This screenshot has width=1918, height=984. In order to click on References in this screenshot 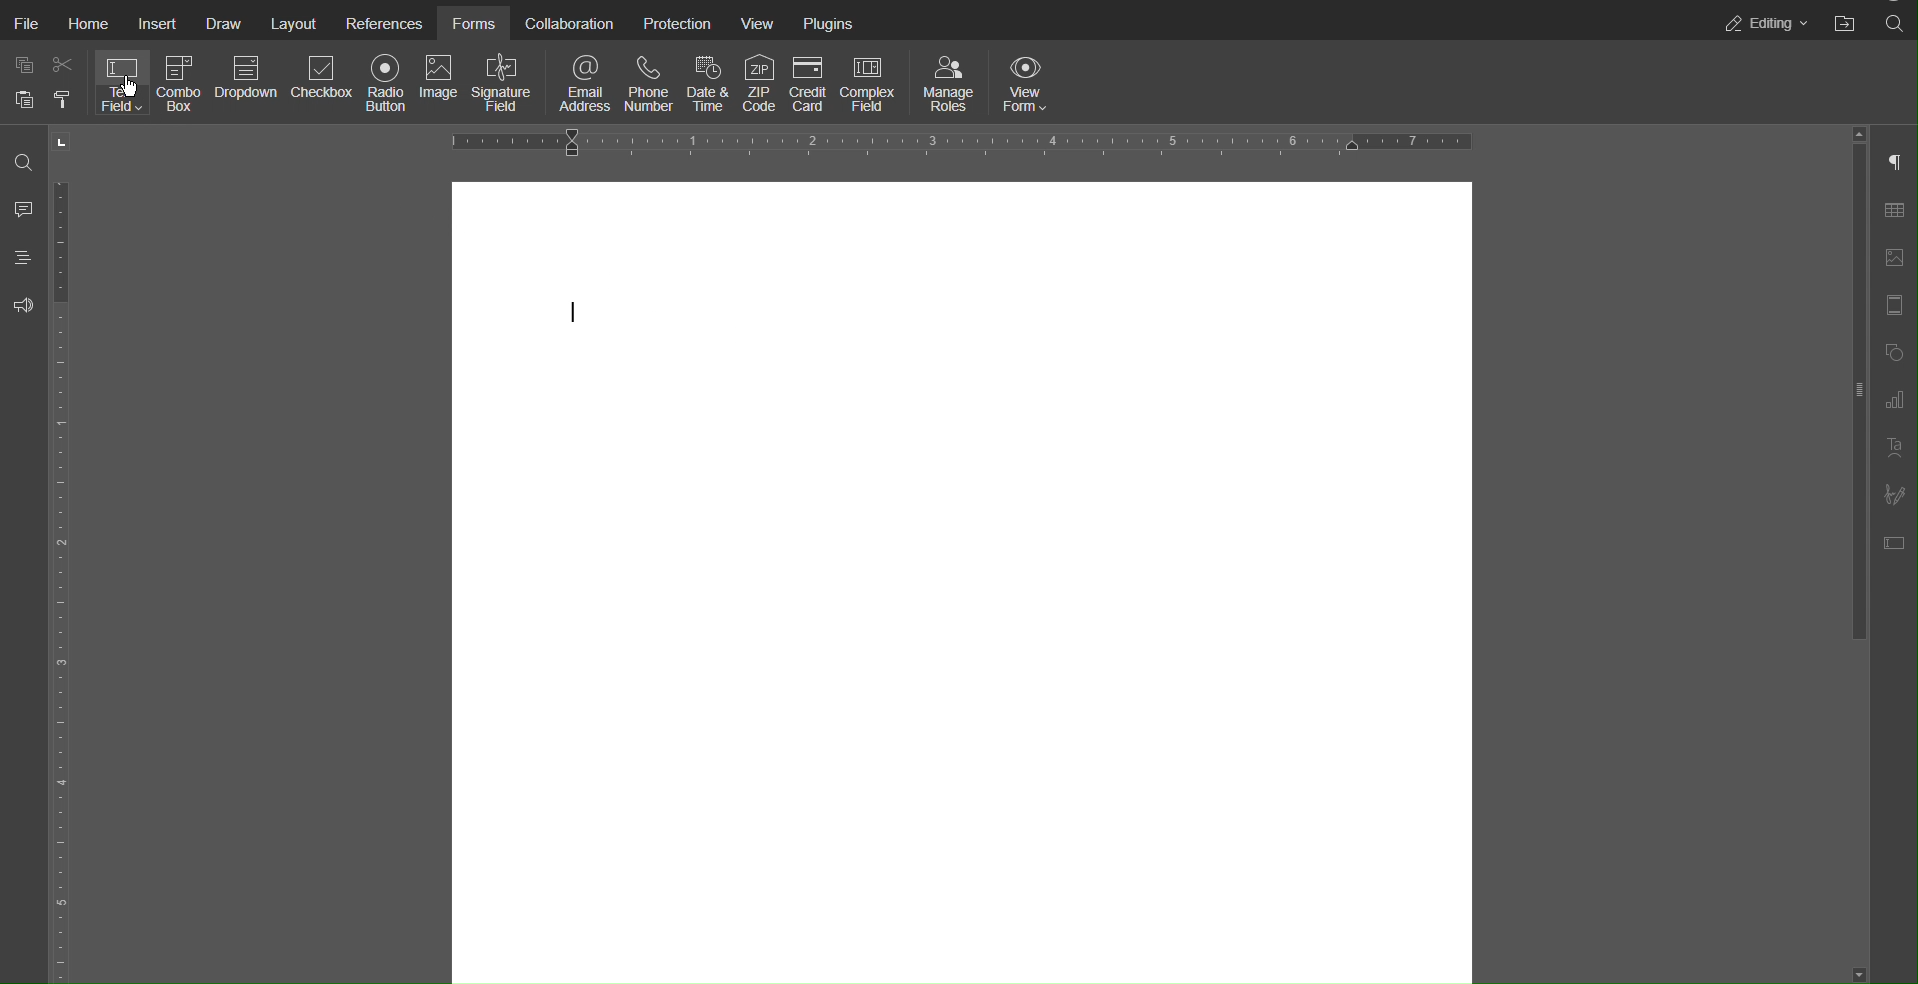, I will do `click(382, 25)`.